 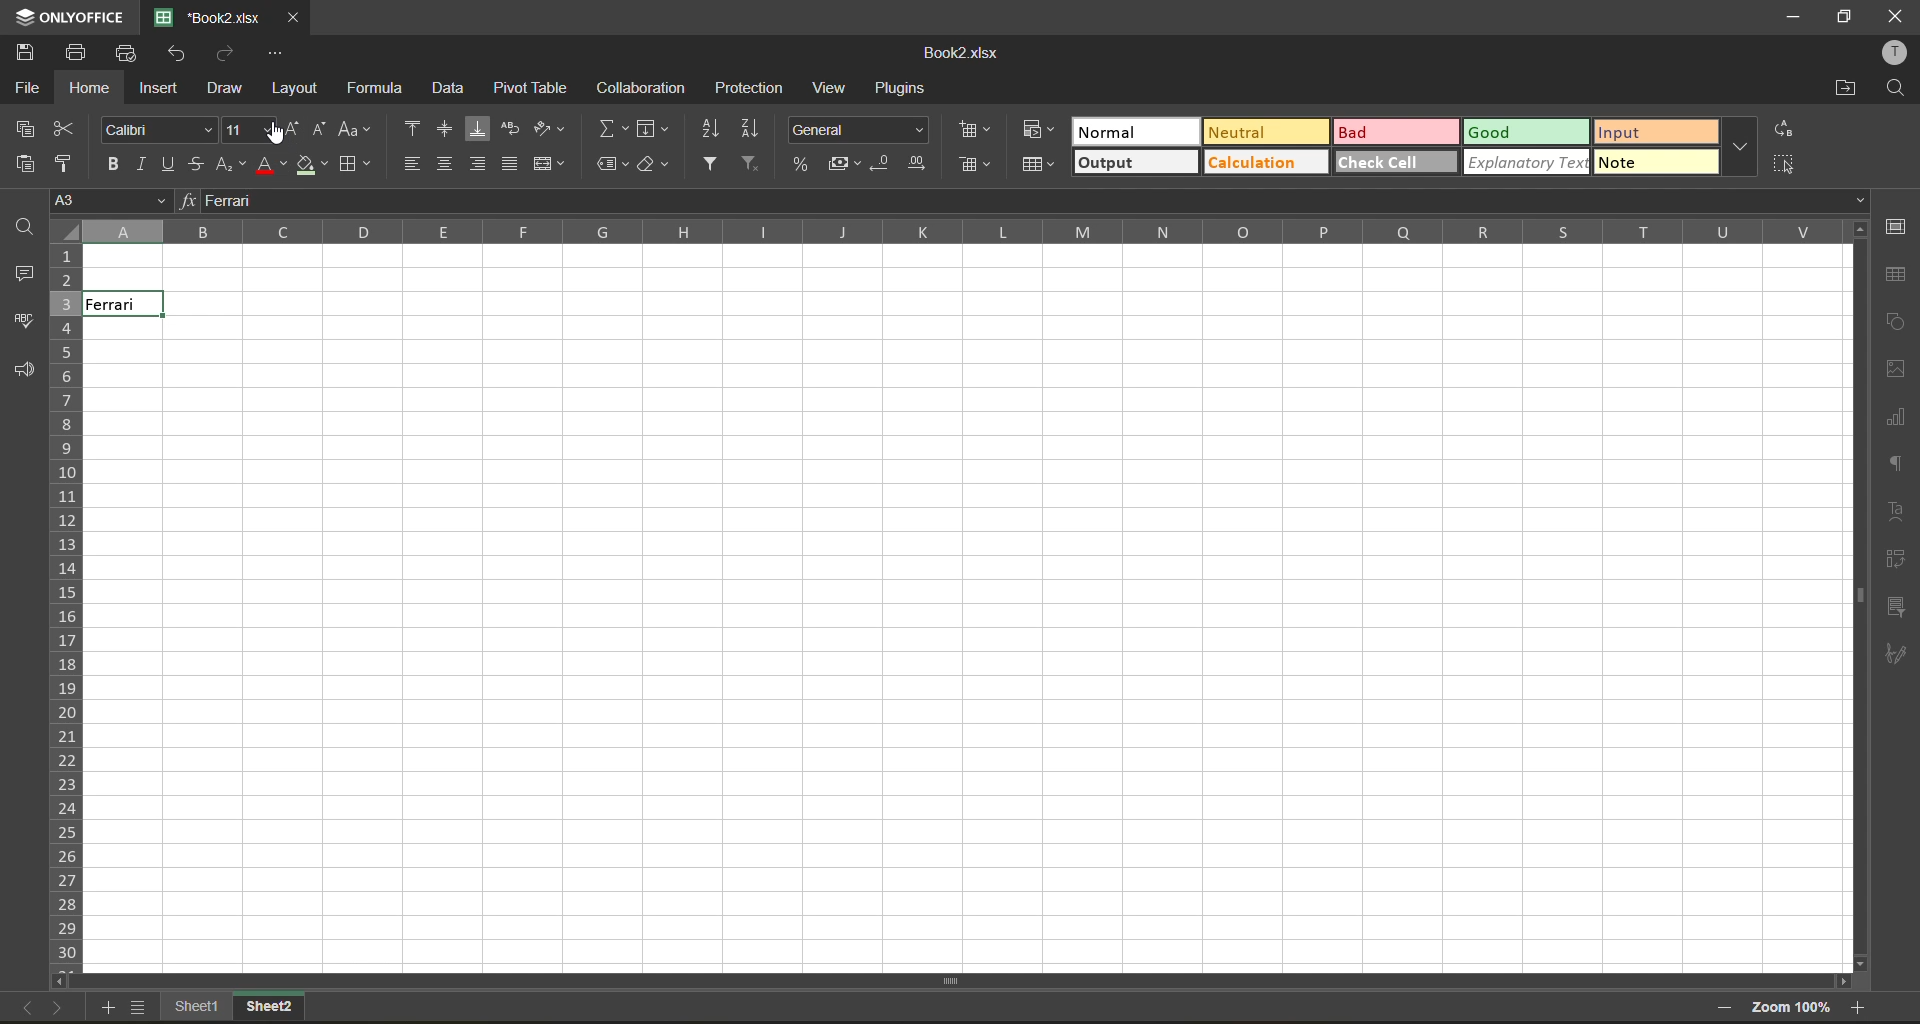 I want to click on profile, so click(x=1900, y=56).